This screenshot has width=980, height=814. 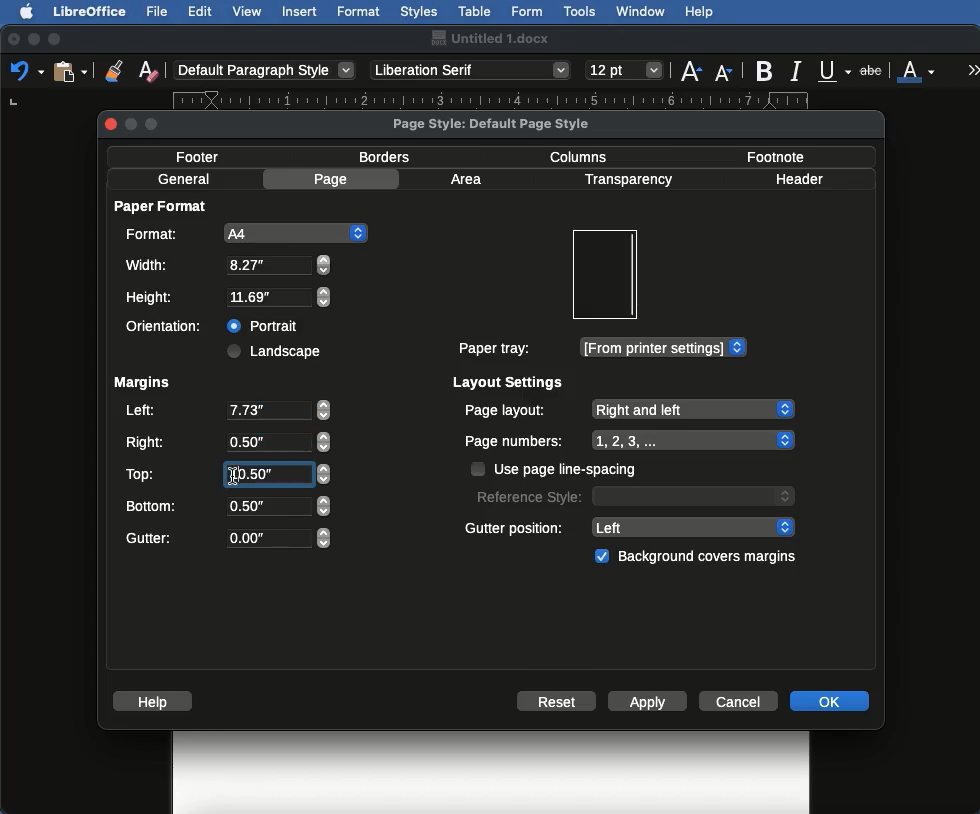 What do you see at coordinates (628, 409) in the screenshot?
I see `Page layout` at bounding box center [628, 409].